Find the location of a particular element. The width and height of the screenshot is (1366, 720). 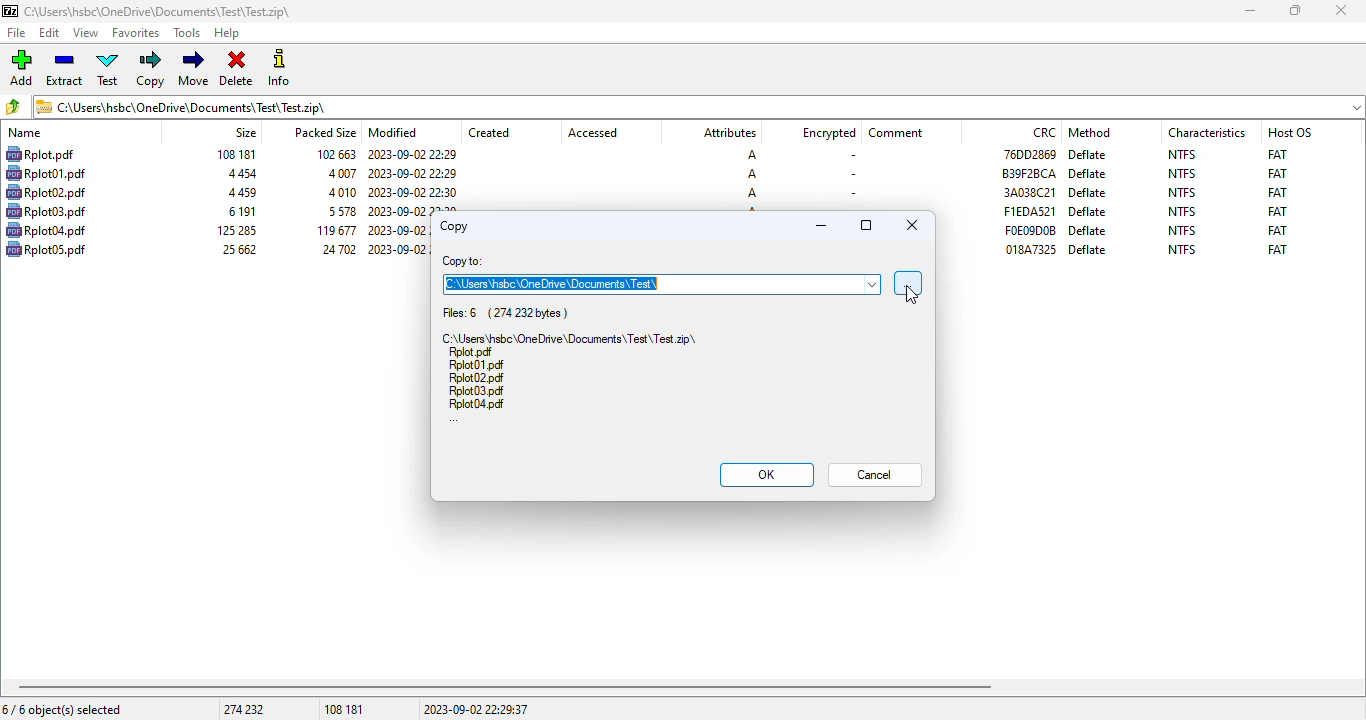

packed size is located at coordinates (338, 211).